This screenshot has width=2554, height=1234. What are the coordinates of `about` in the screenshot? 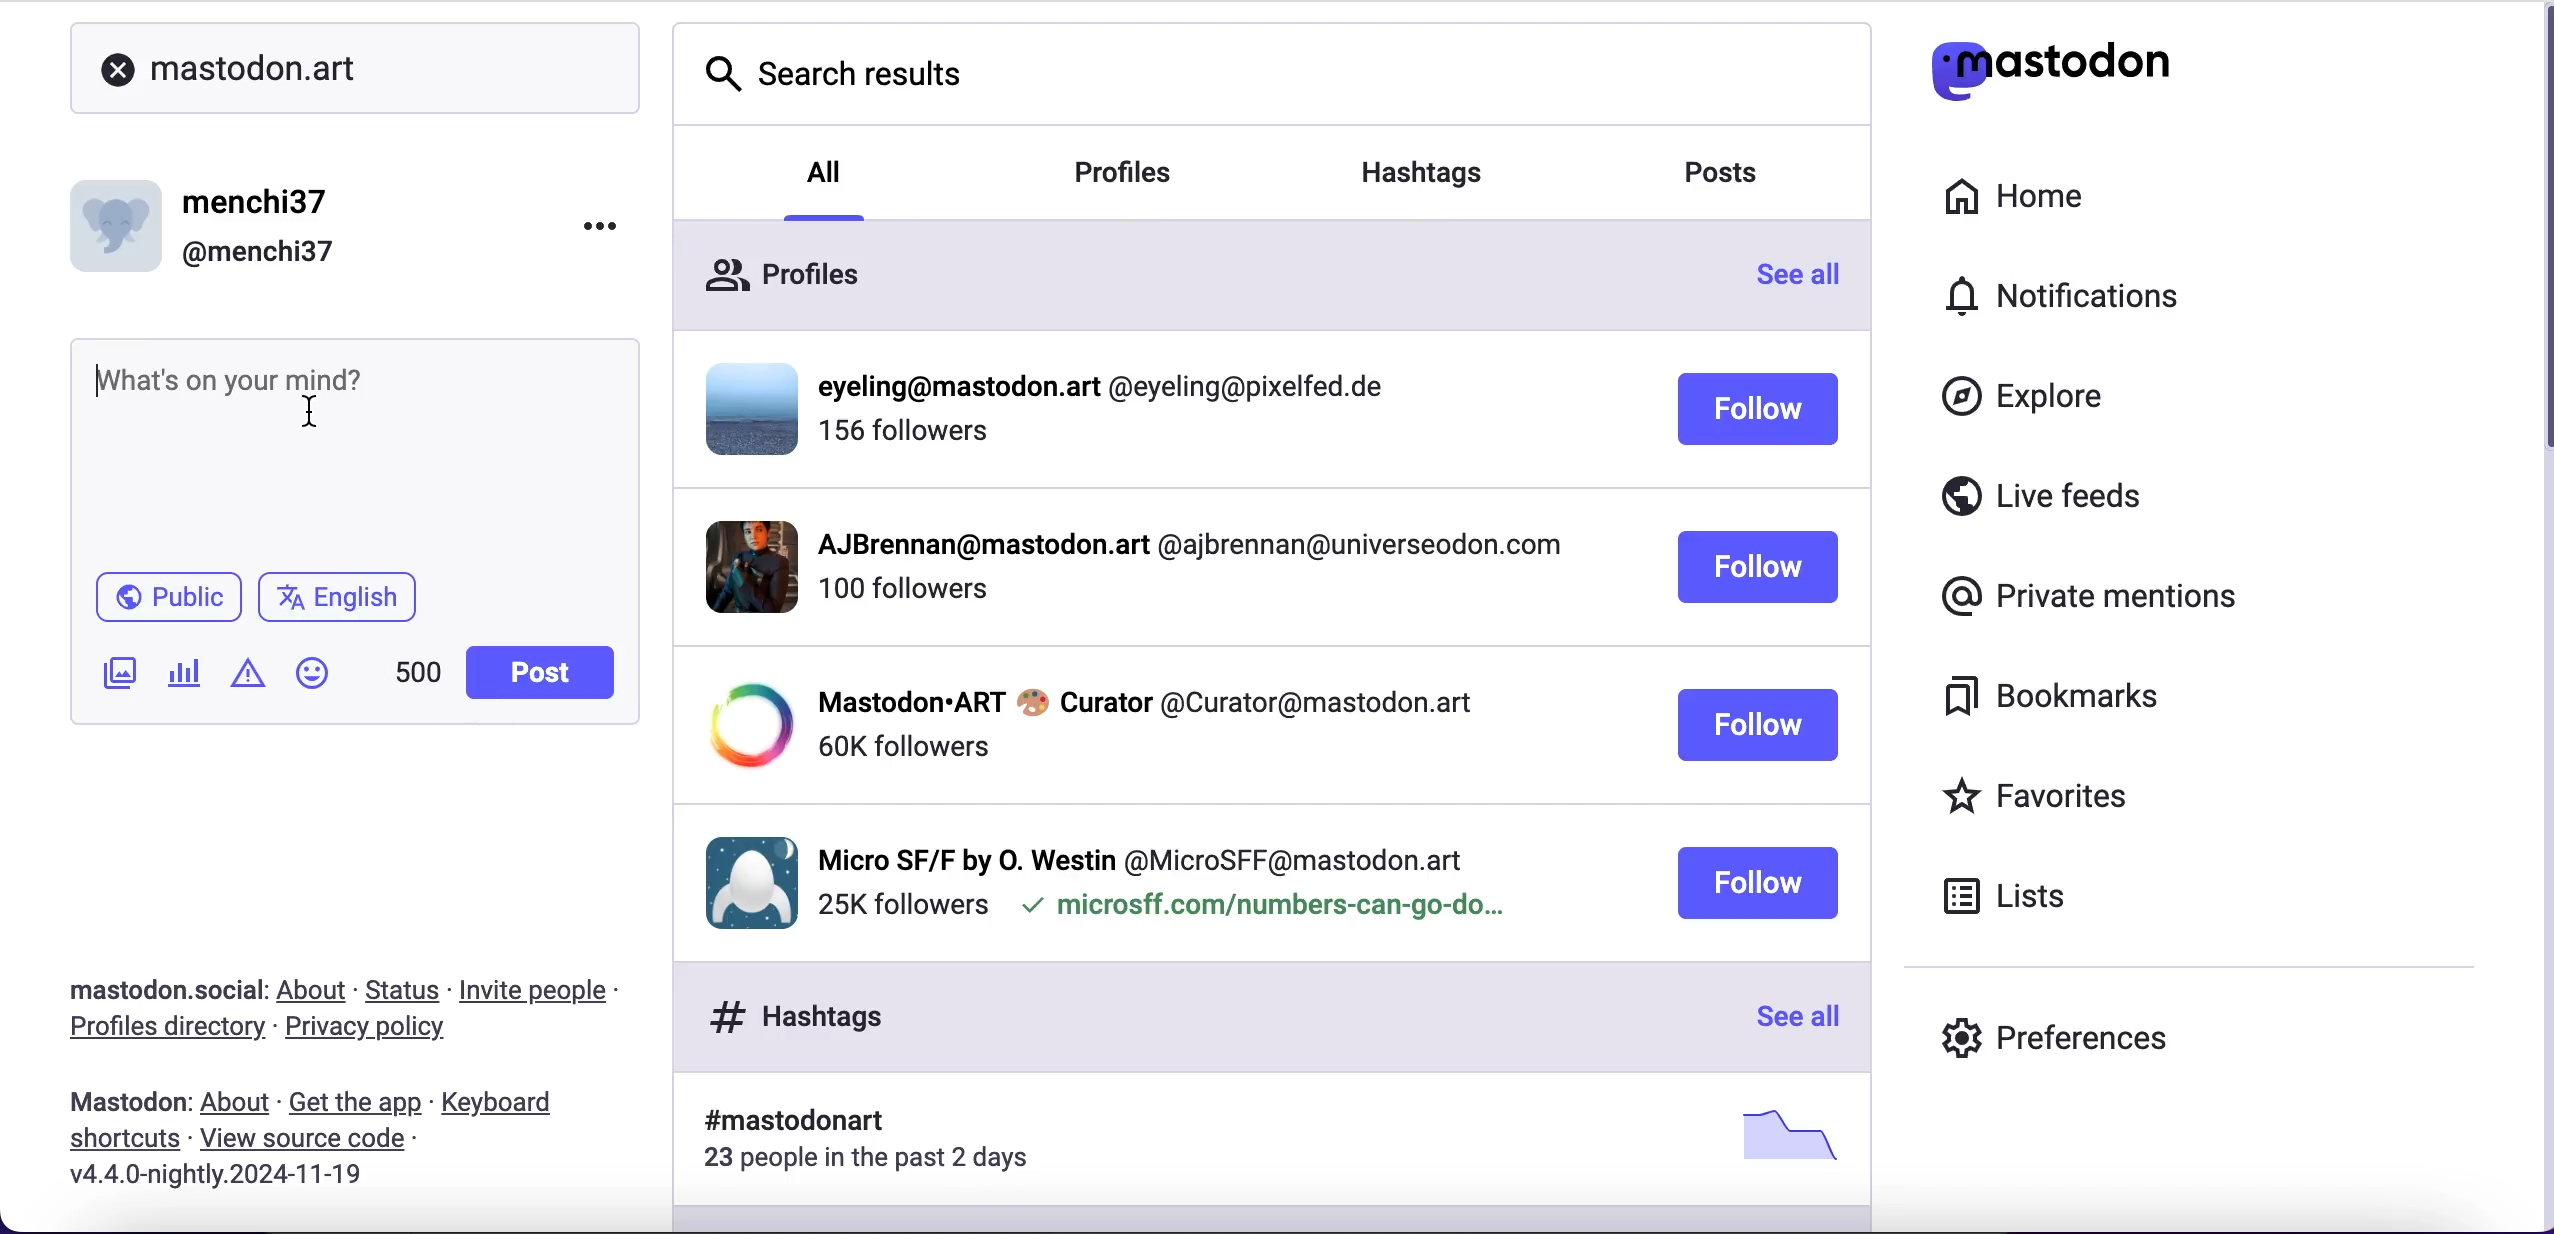 It's located at (312, 988).